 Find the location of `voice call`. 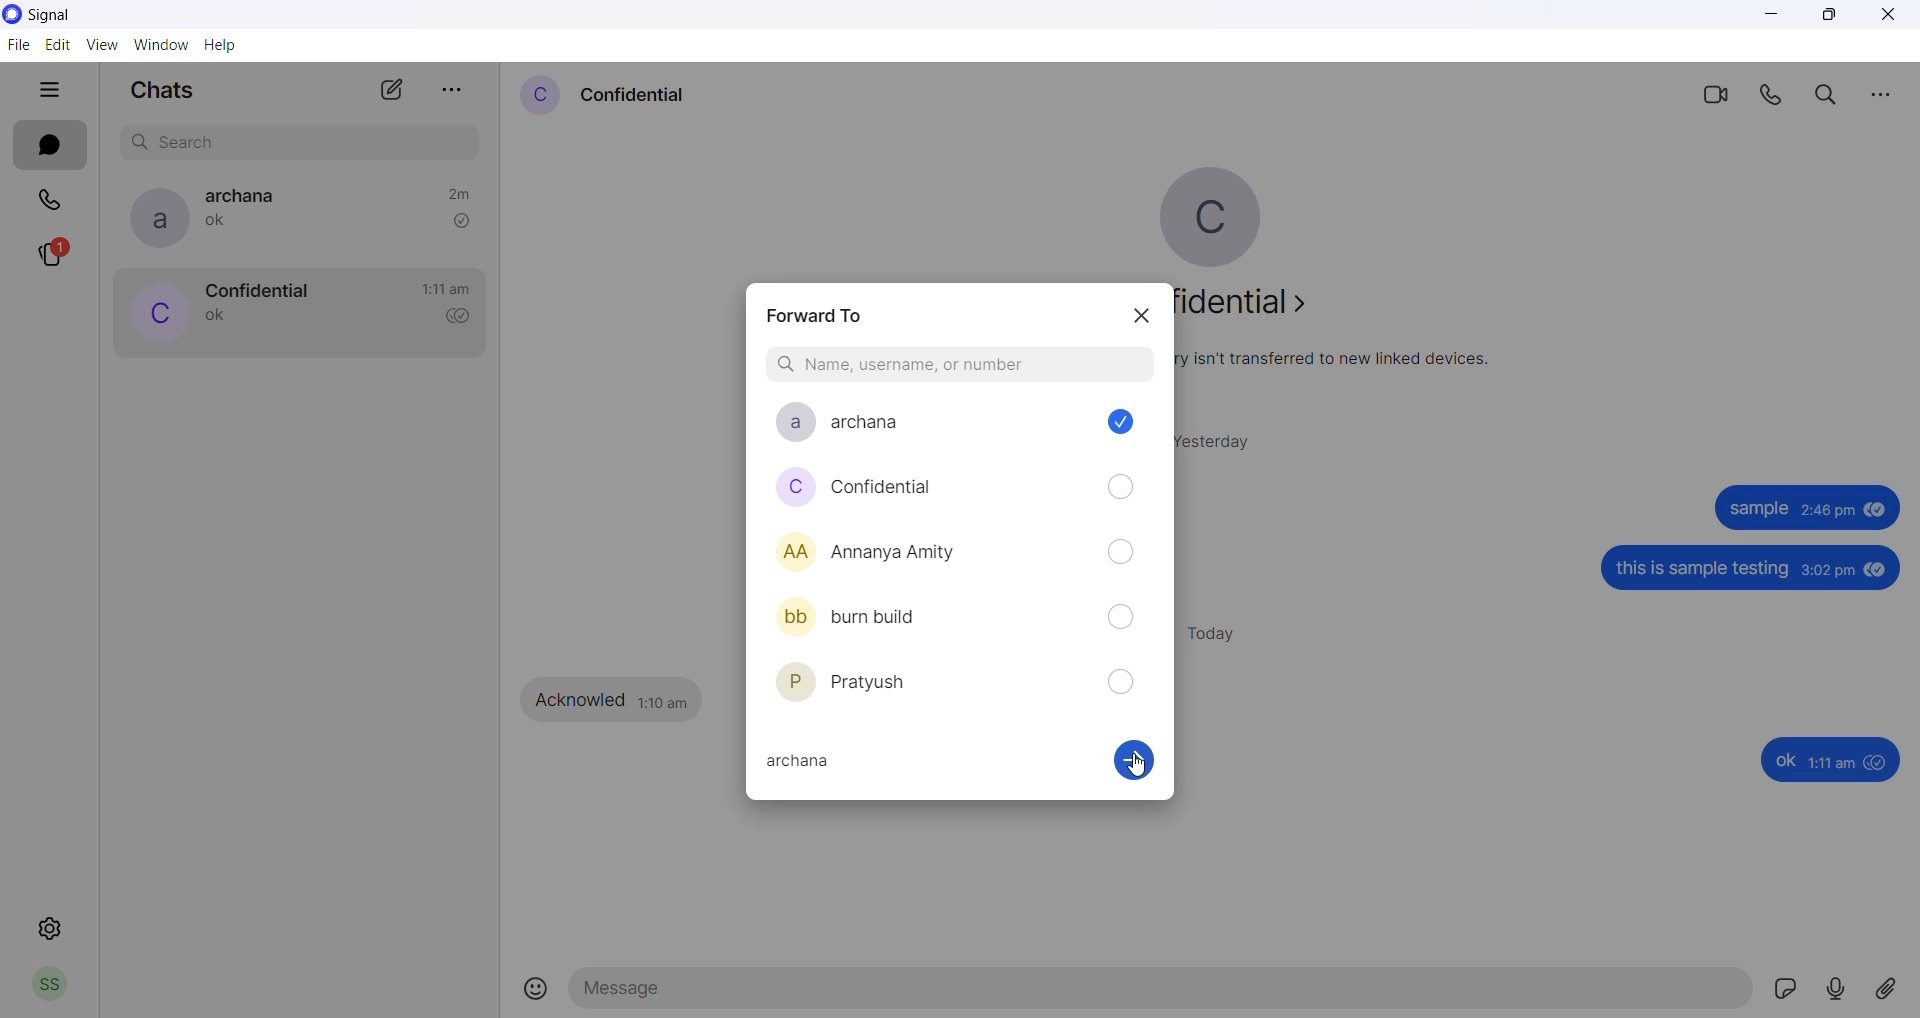

voice call is located at coordinates (1775, 95).